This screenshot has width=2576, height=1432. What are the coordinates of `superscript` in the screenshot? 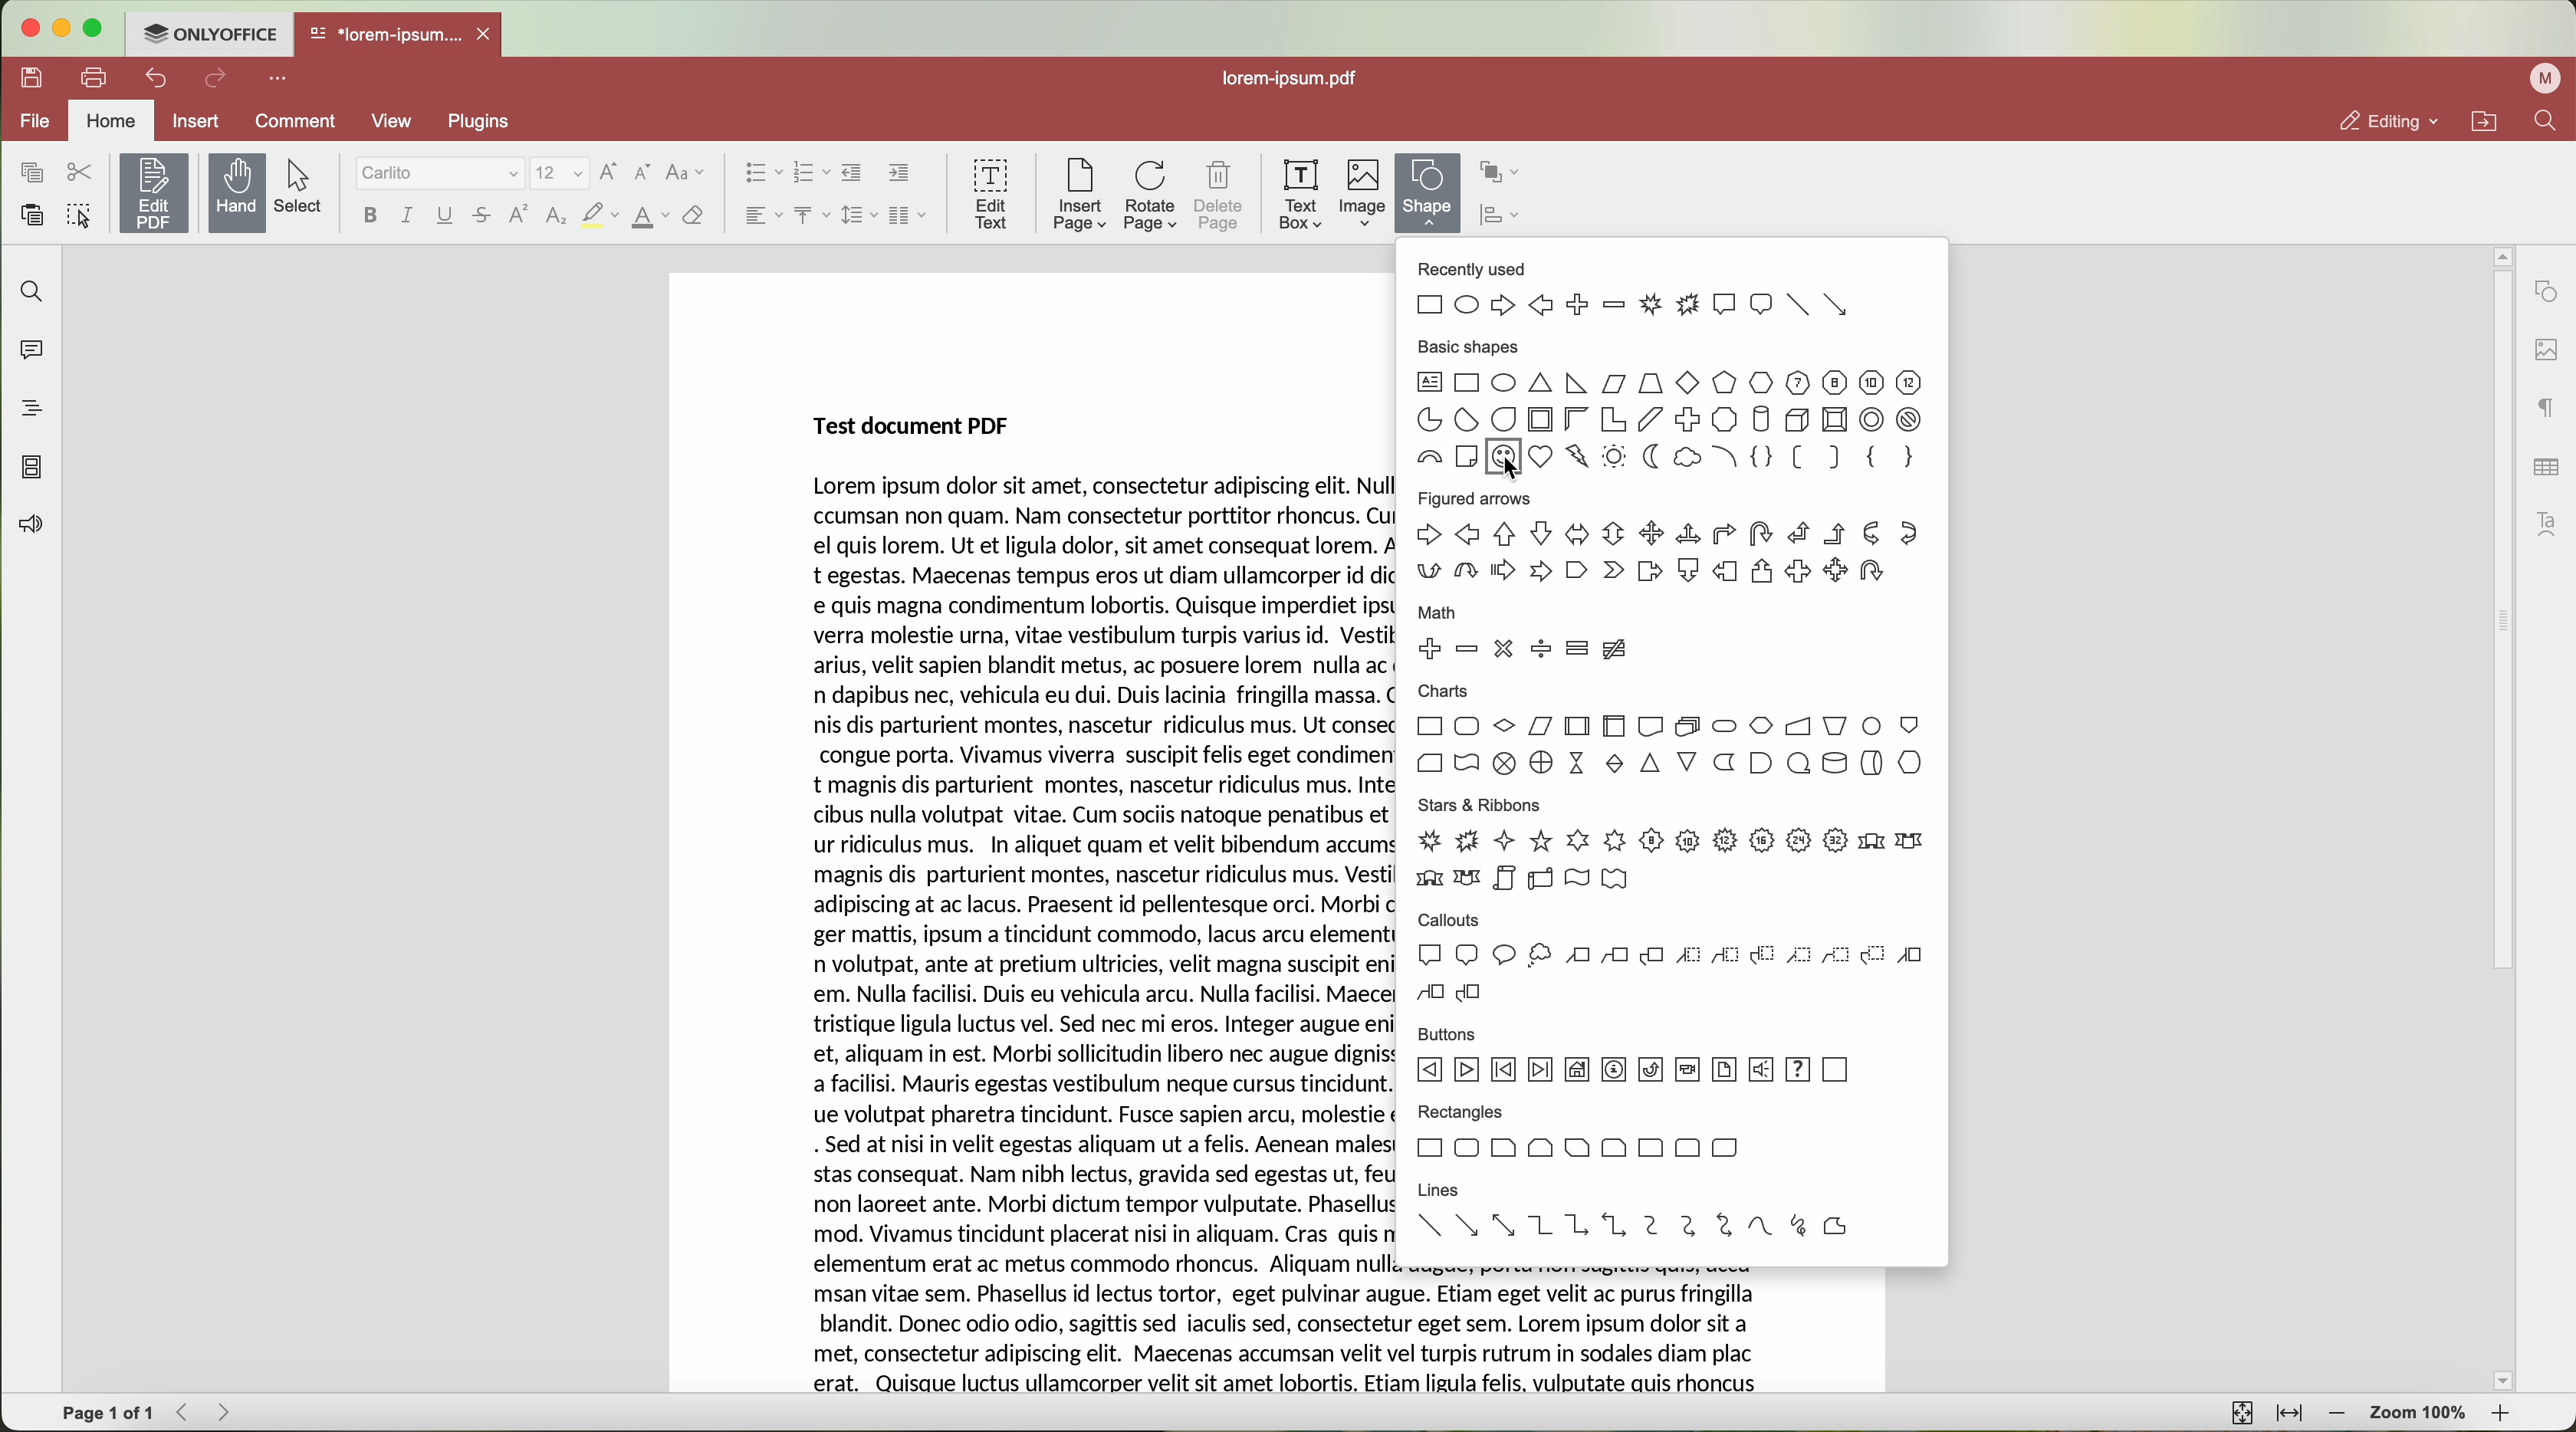 It's located at (517, 216).